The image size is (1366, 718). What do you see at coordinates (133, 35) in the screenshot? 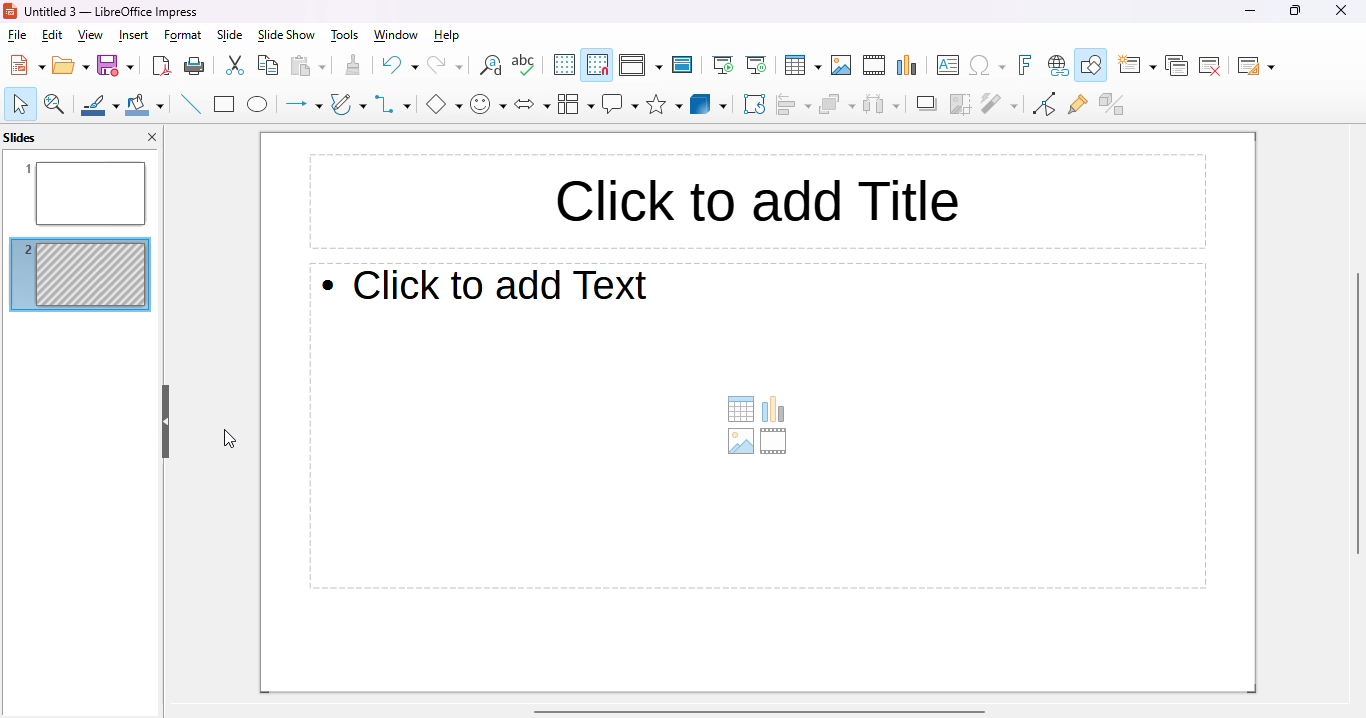
I see `insert` at bounding box center [133, 35].